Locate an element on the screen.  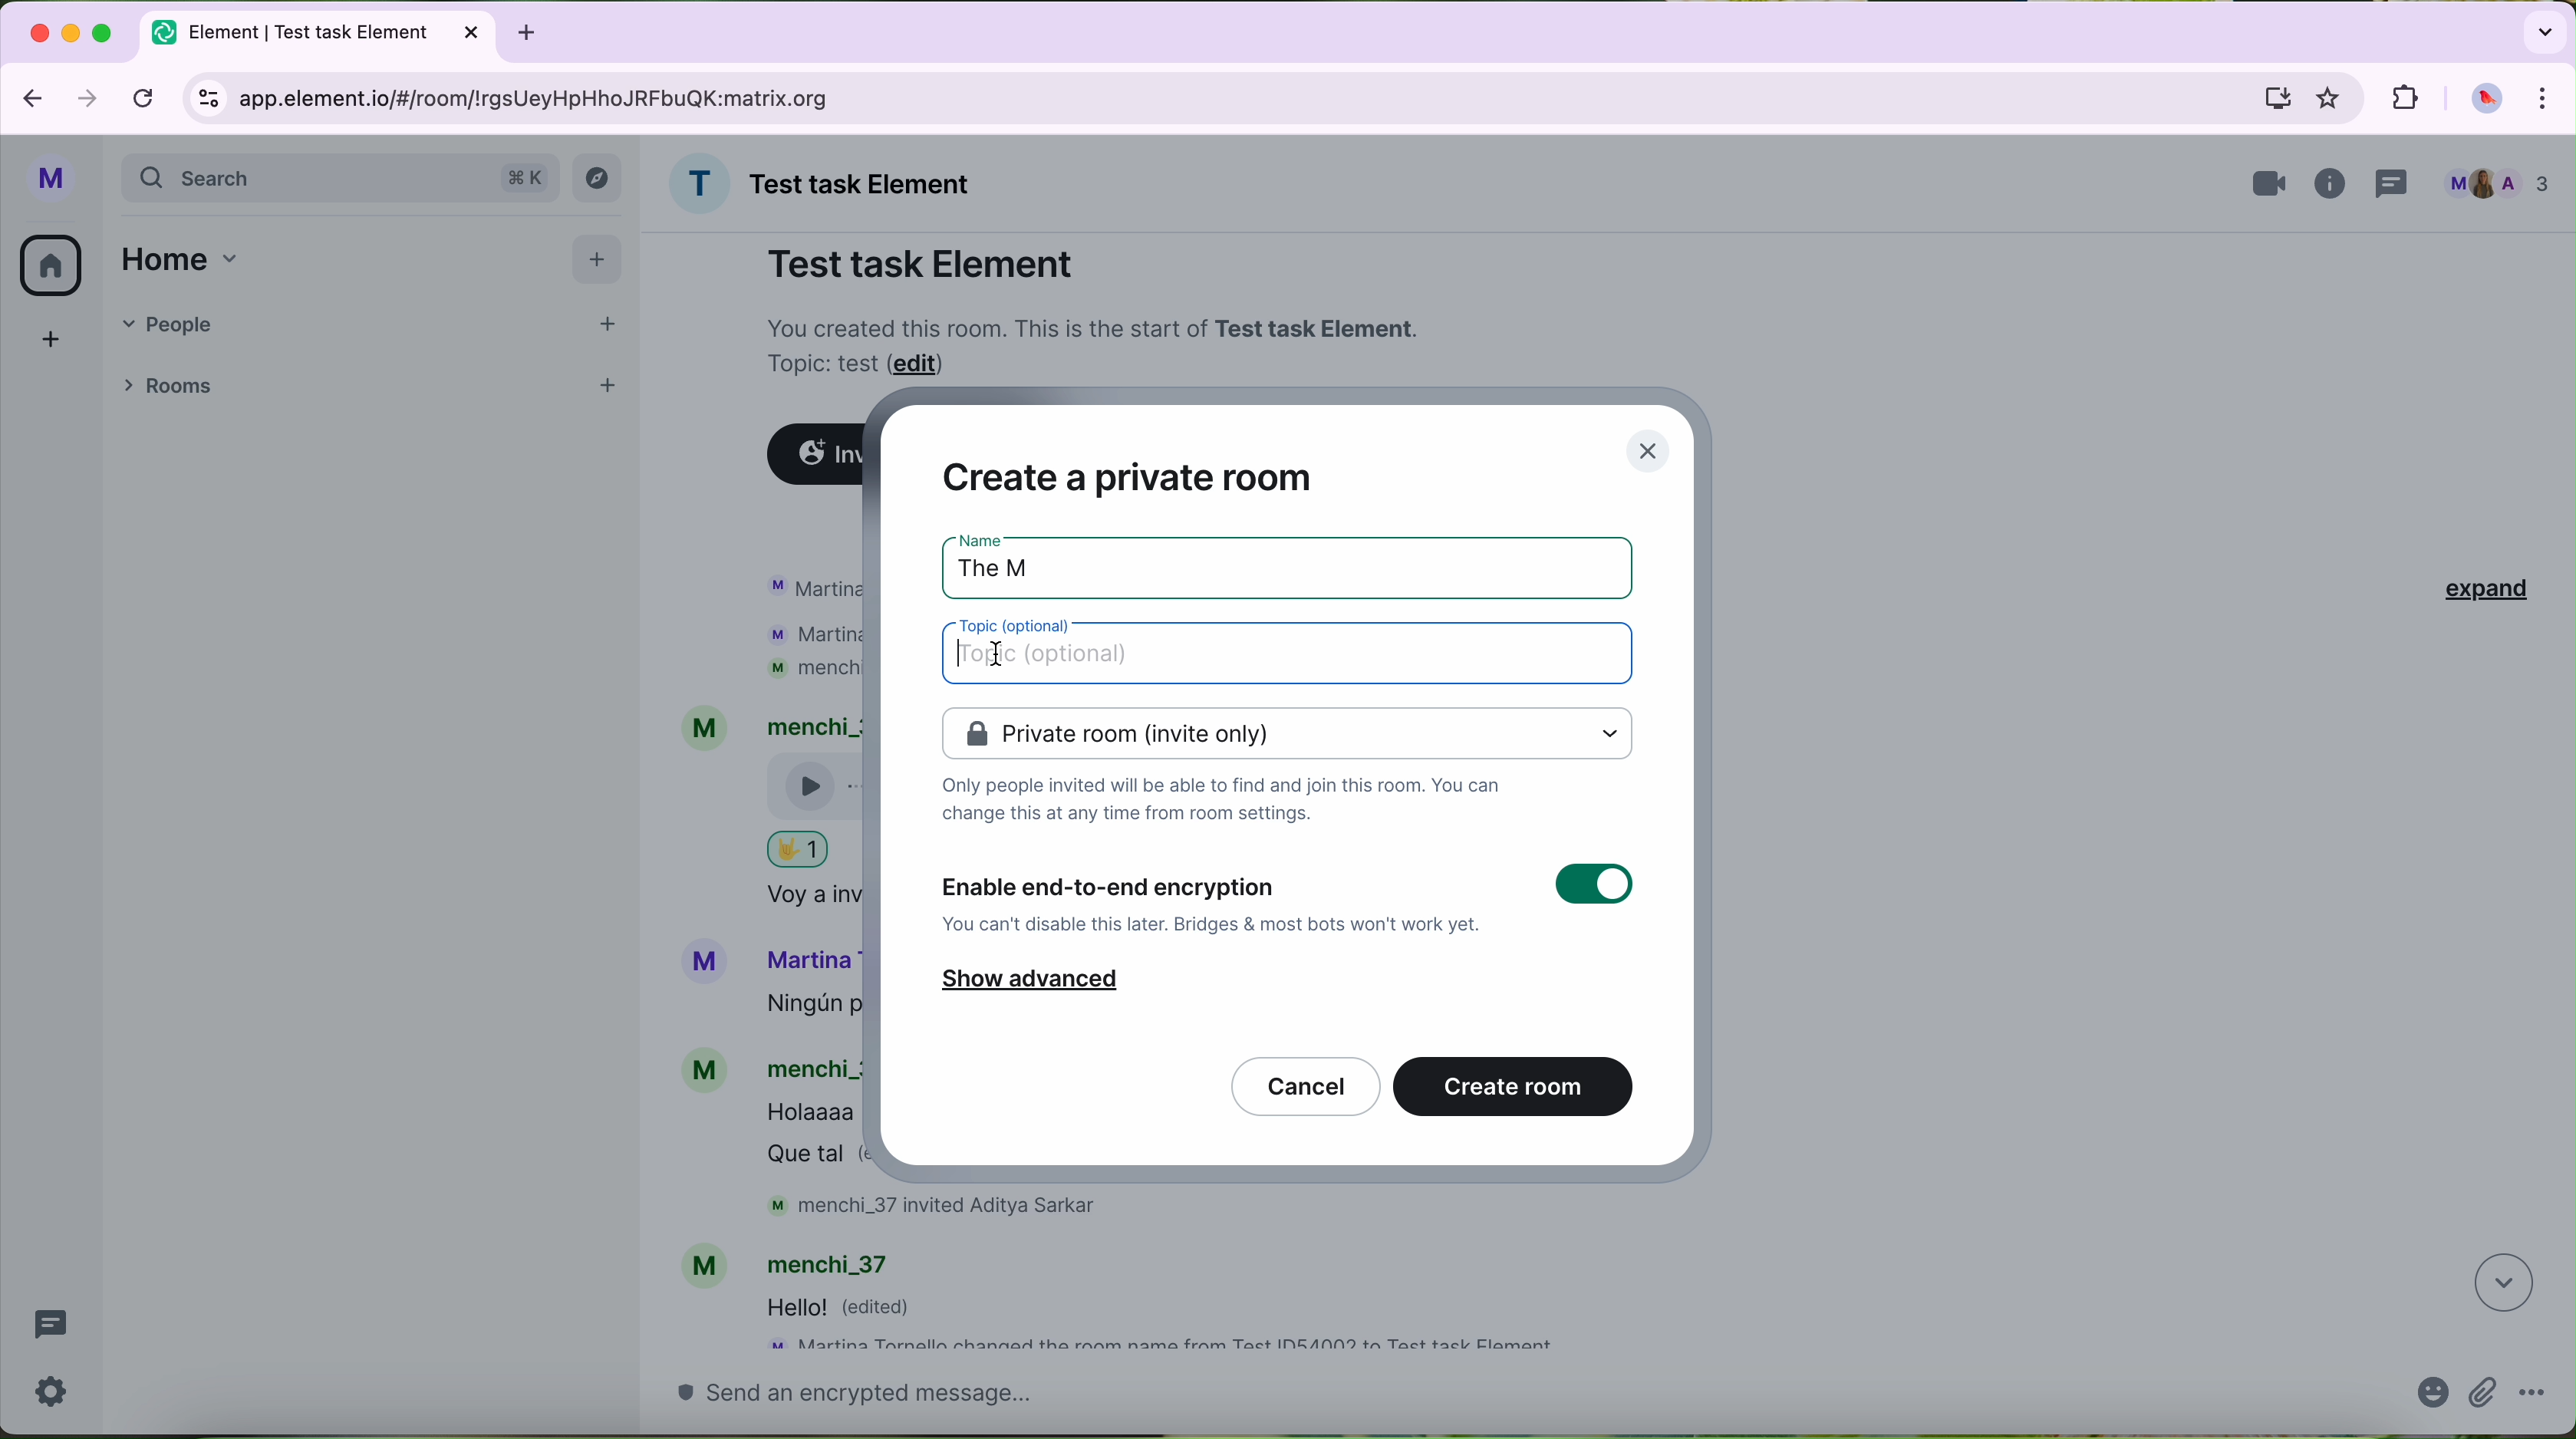
attach file is located at coordinates (2484, 1395).